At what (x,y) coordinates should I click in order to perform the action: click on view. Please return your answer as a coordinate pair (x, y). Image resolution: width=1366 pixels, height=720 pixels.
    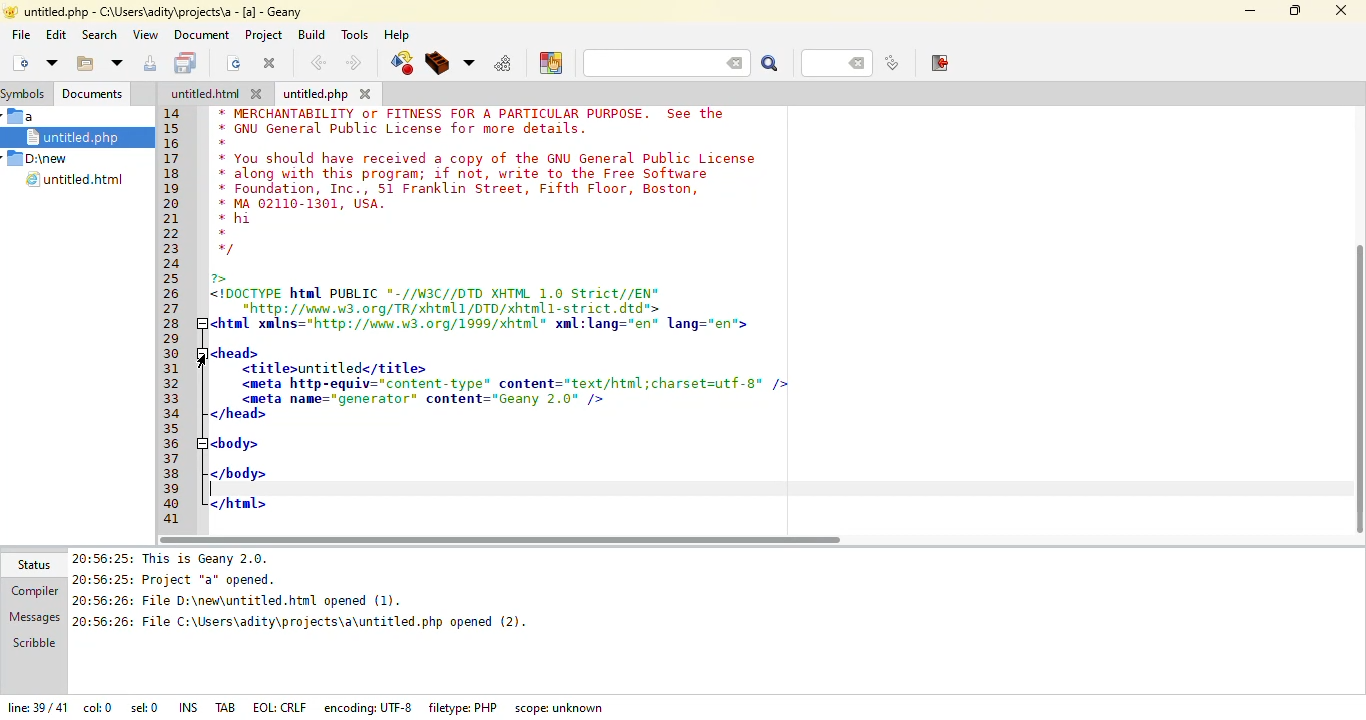
    Looking at the image, I should click on (147, 35).